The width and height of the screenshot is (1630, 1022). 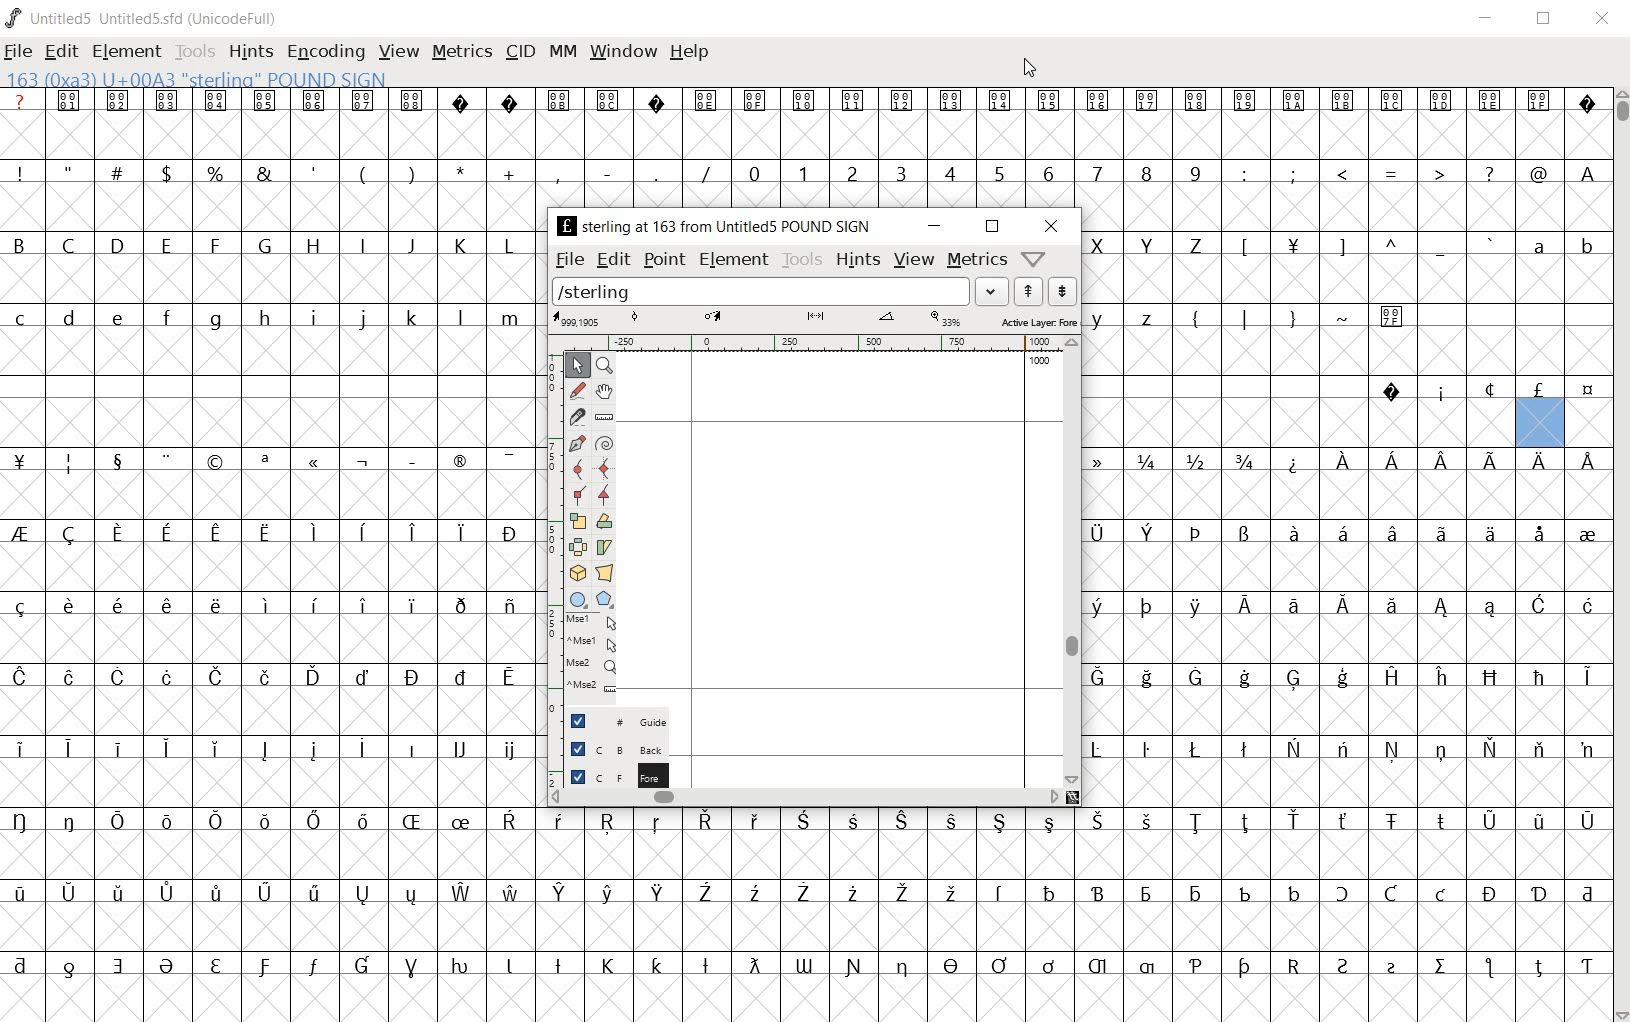 I want to click on Symbol, so click(x=609, y=99).